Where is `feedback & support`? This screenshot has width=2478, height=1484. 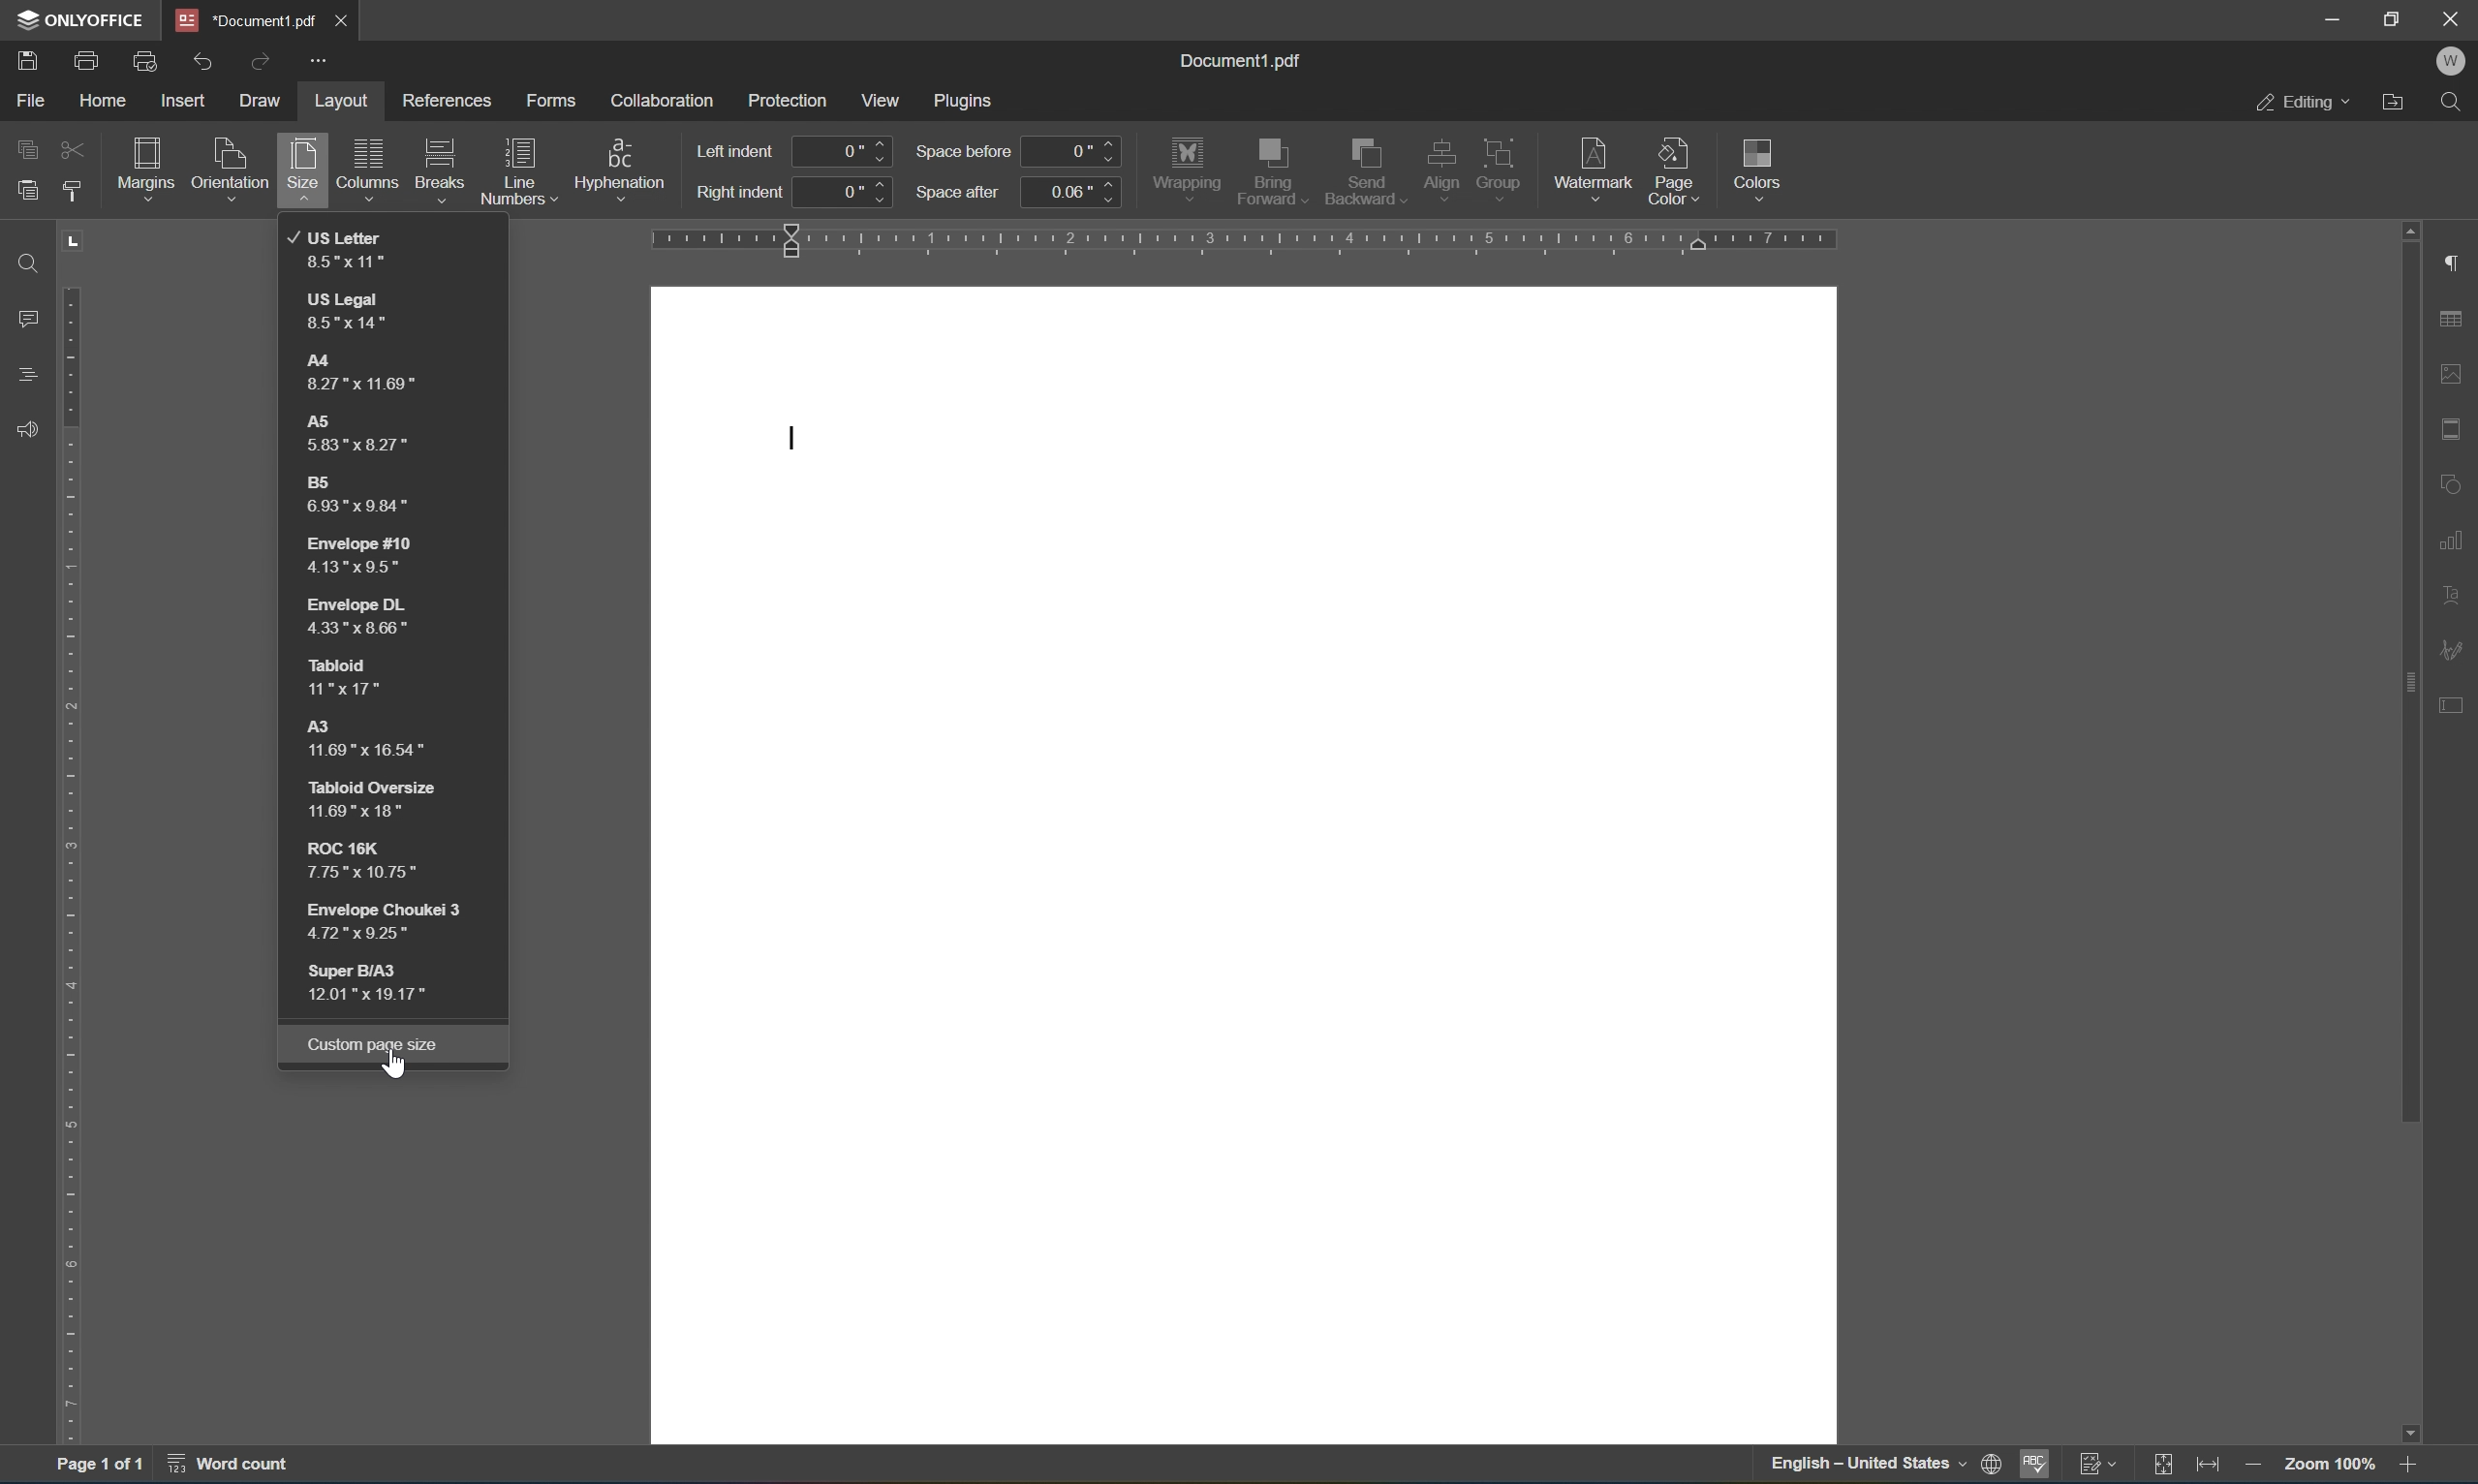
feedback & support is located at coordinates (22, 429).